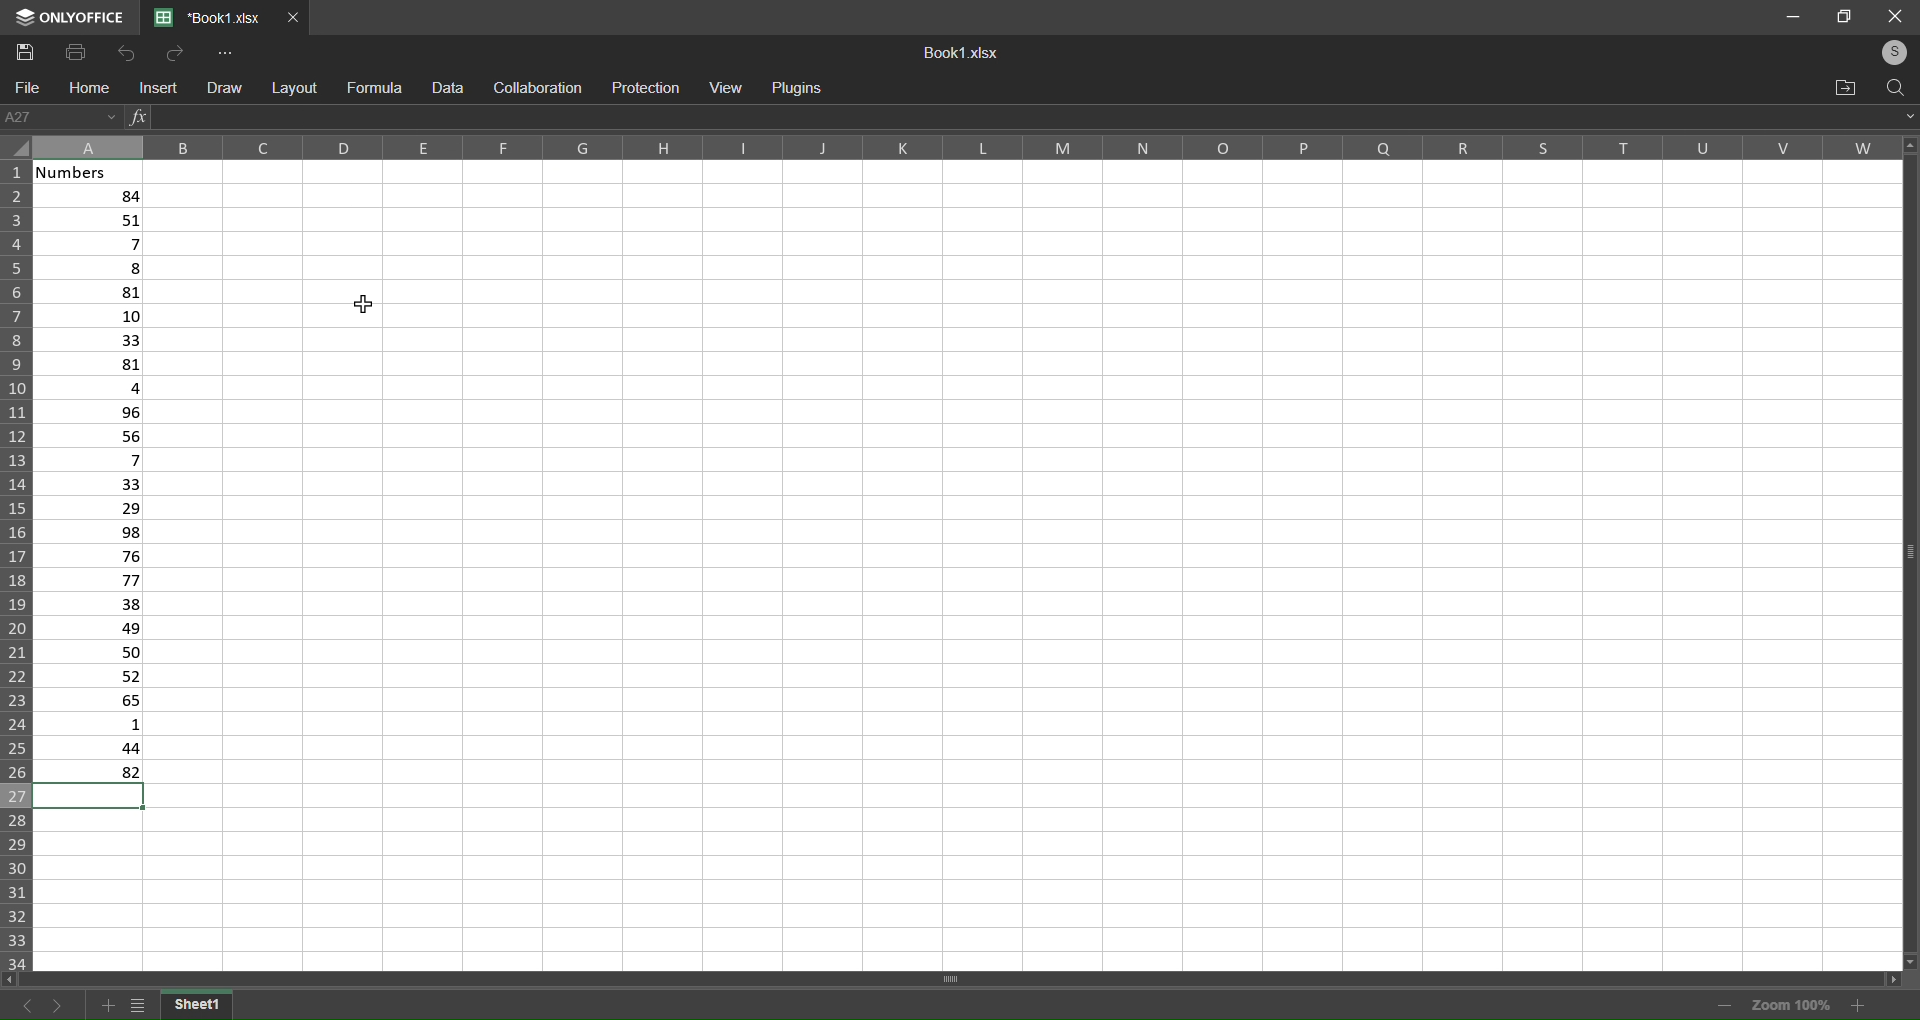  I want to click on login, so click(1896, 51).